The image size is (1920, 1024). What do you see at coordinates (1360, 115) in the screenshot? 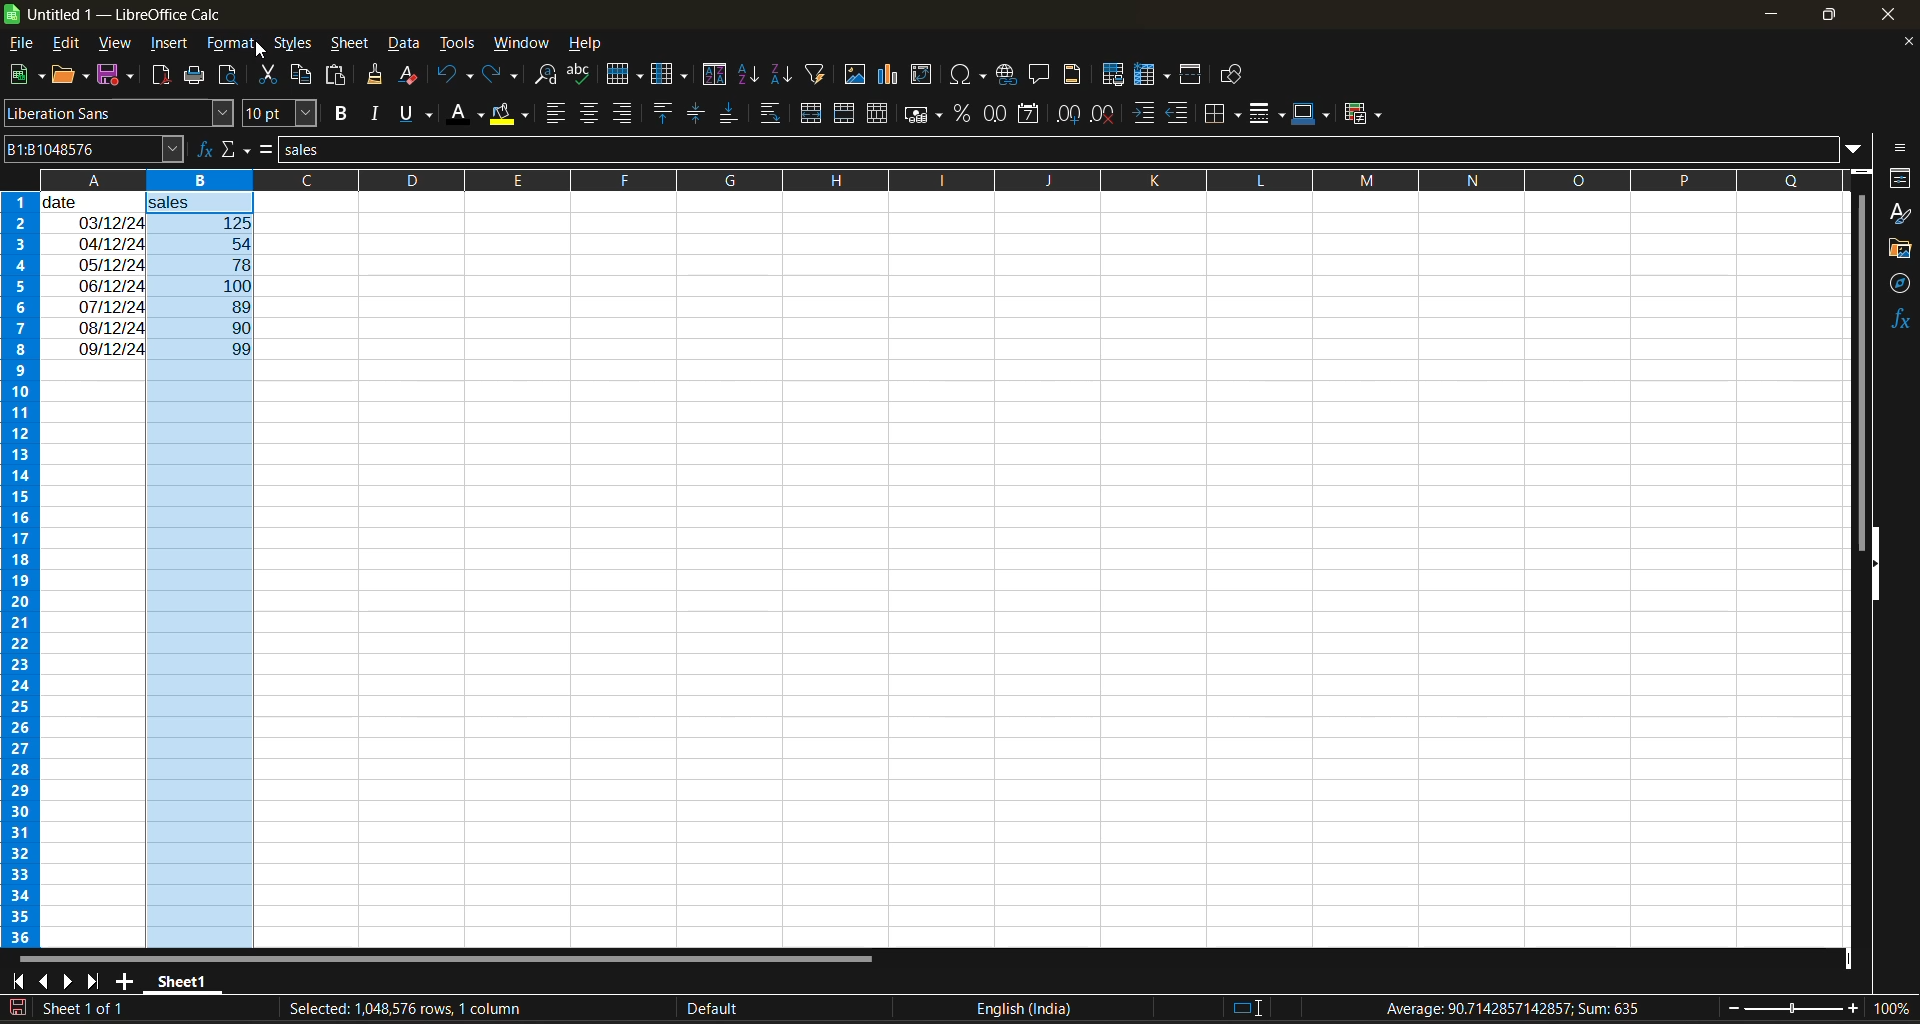
I see `conditional` at bounding box center [1360, 115].